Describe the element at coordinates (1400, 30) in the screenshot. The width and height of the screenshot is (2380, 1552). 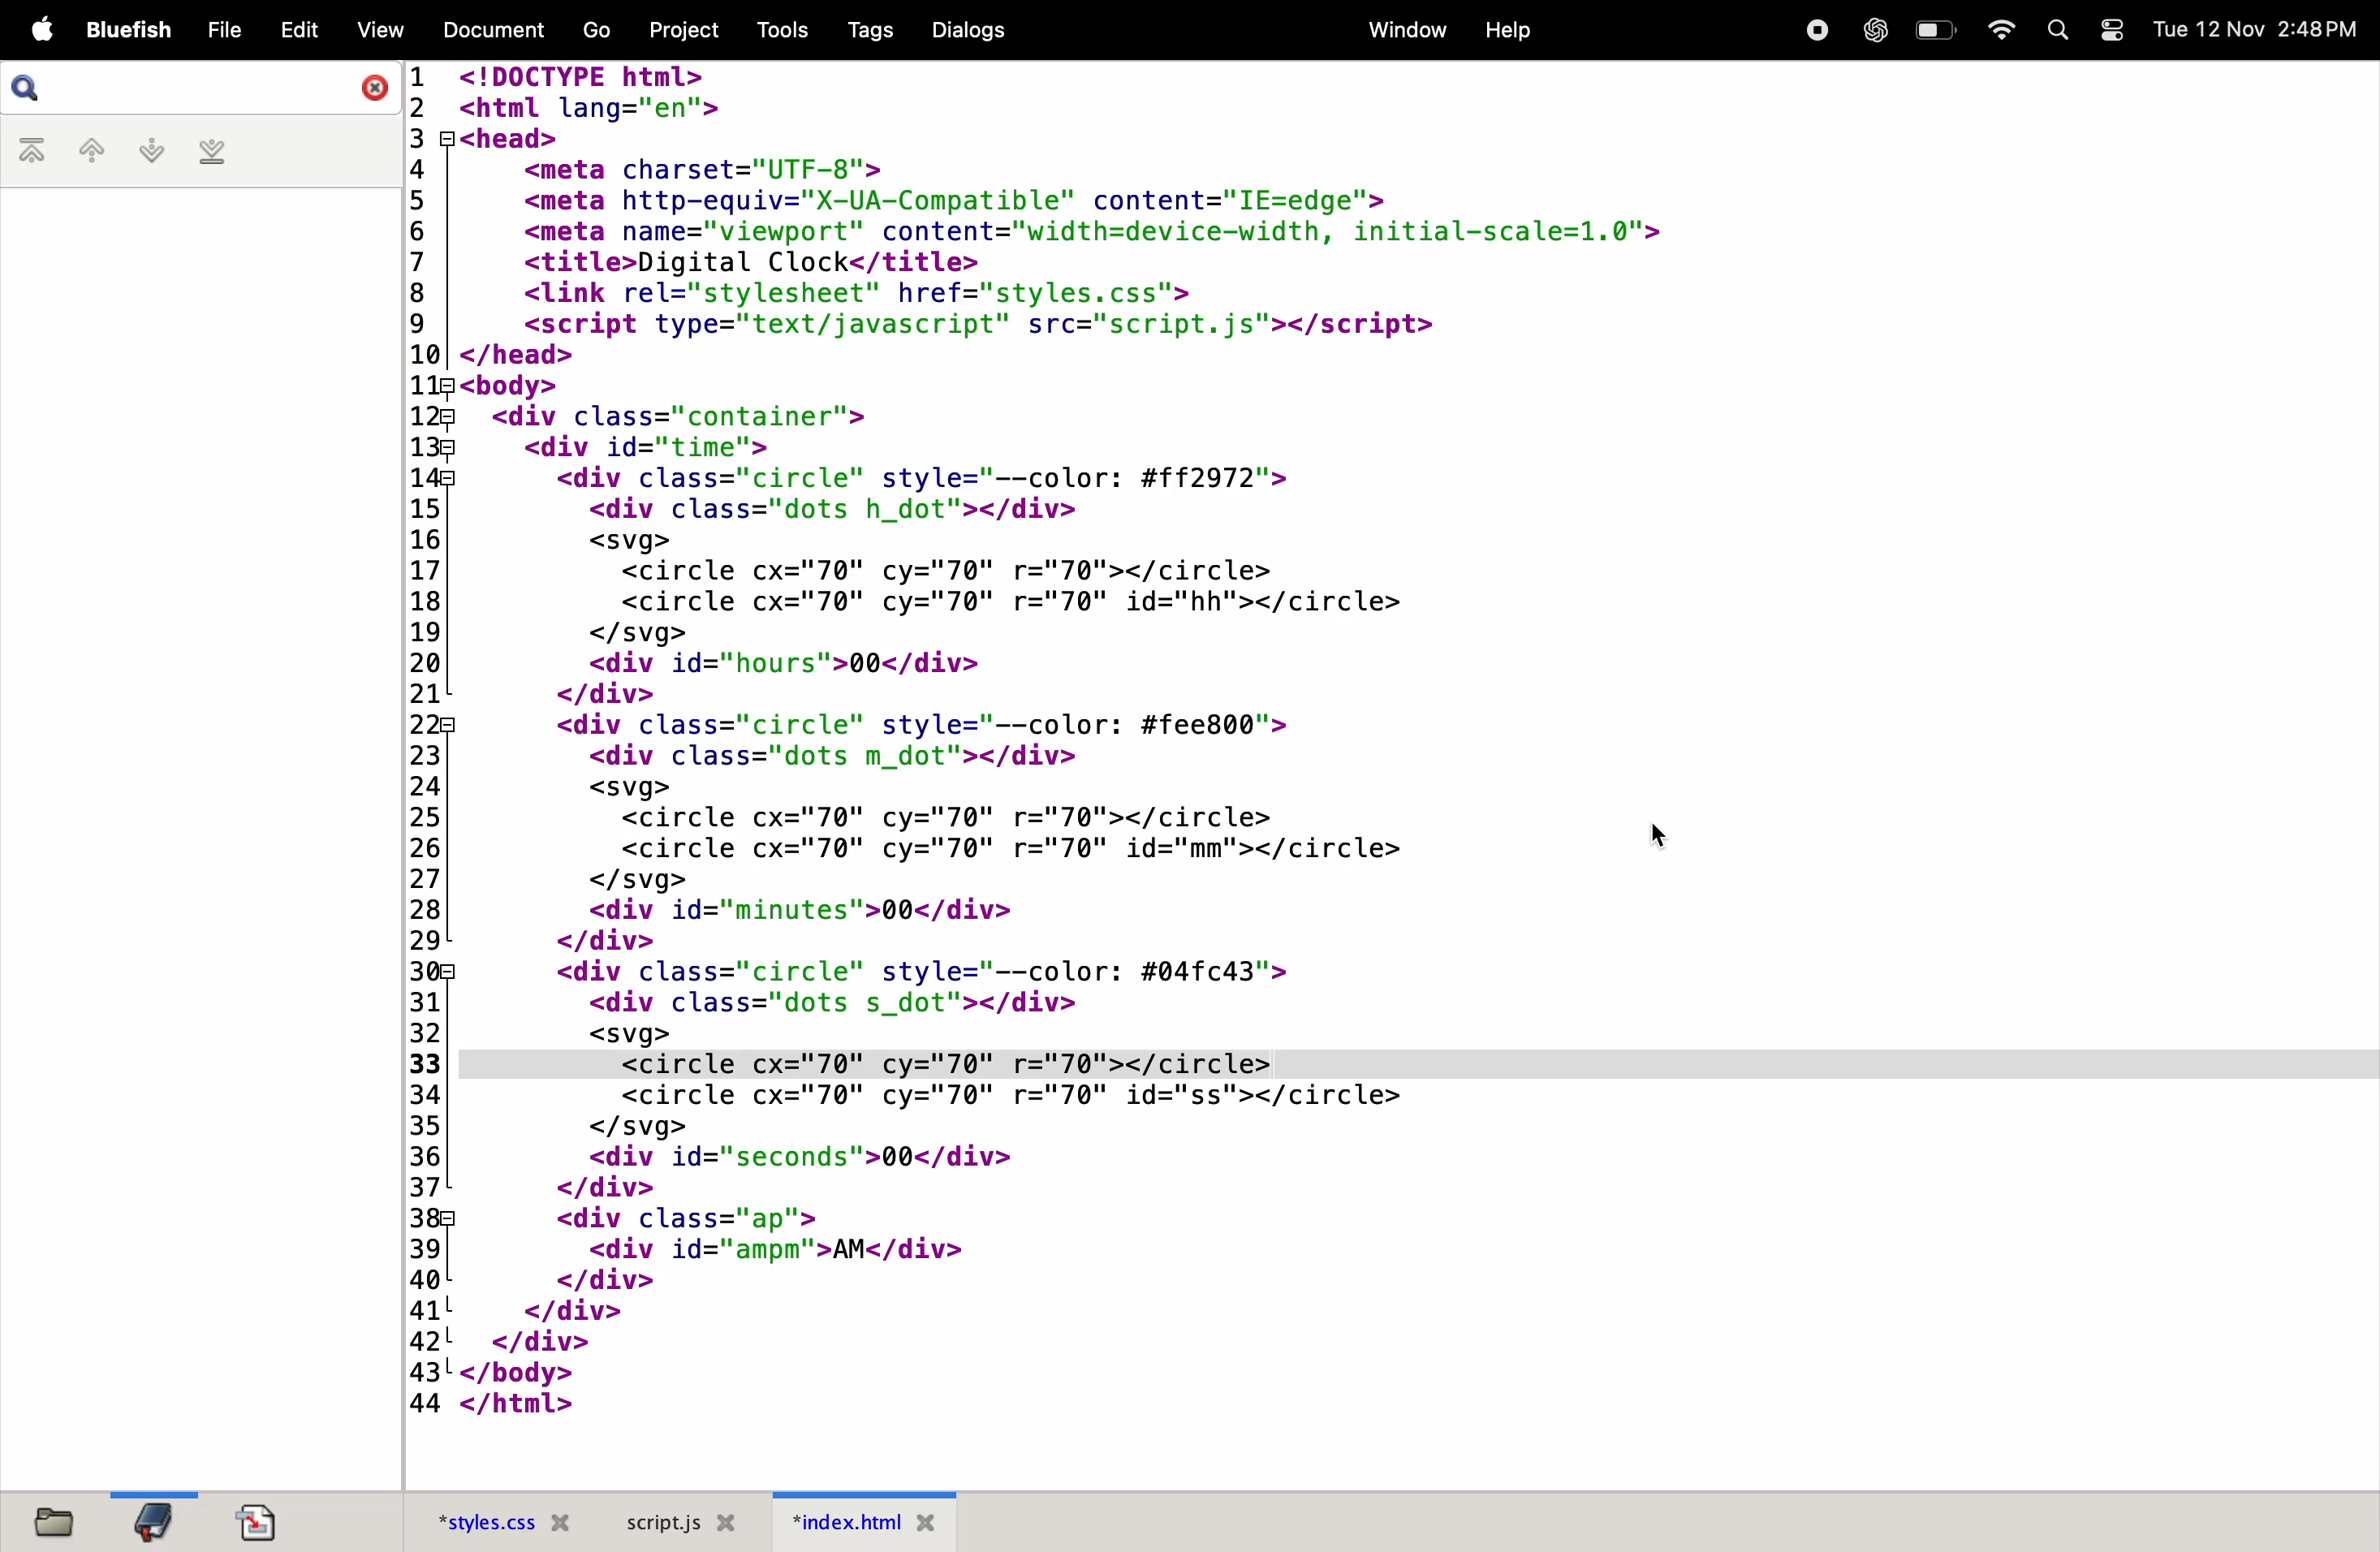
I see `window` at that location.